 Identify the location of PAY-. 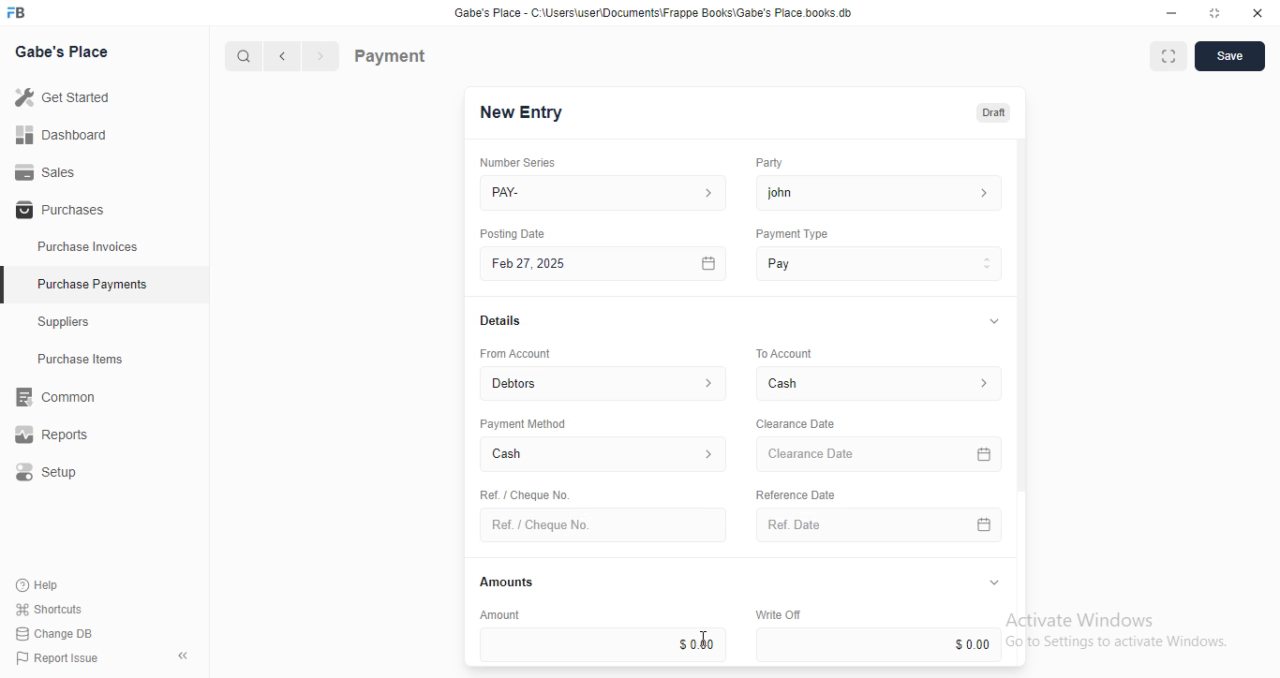
(605, 193).